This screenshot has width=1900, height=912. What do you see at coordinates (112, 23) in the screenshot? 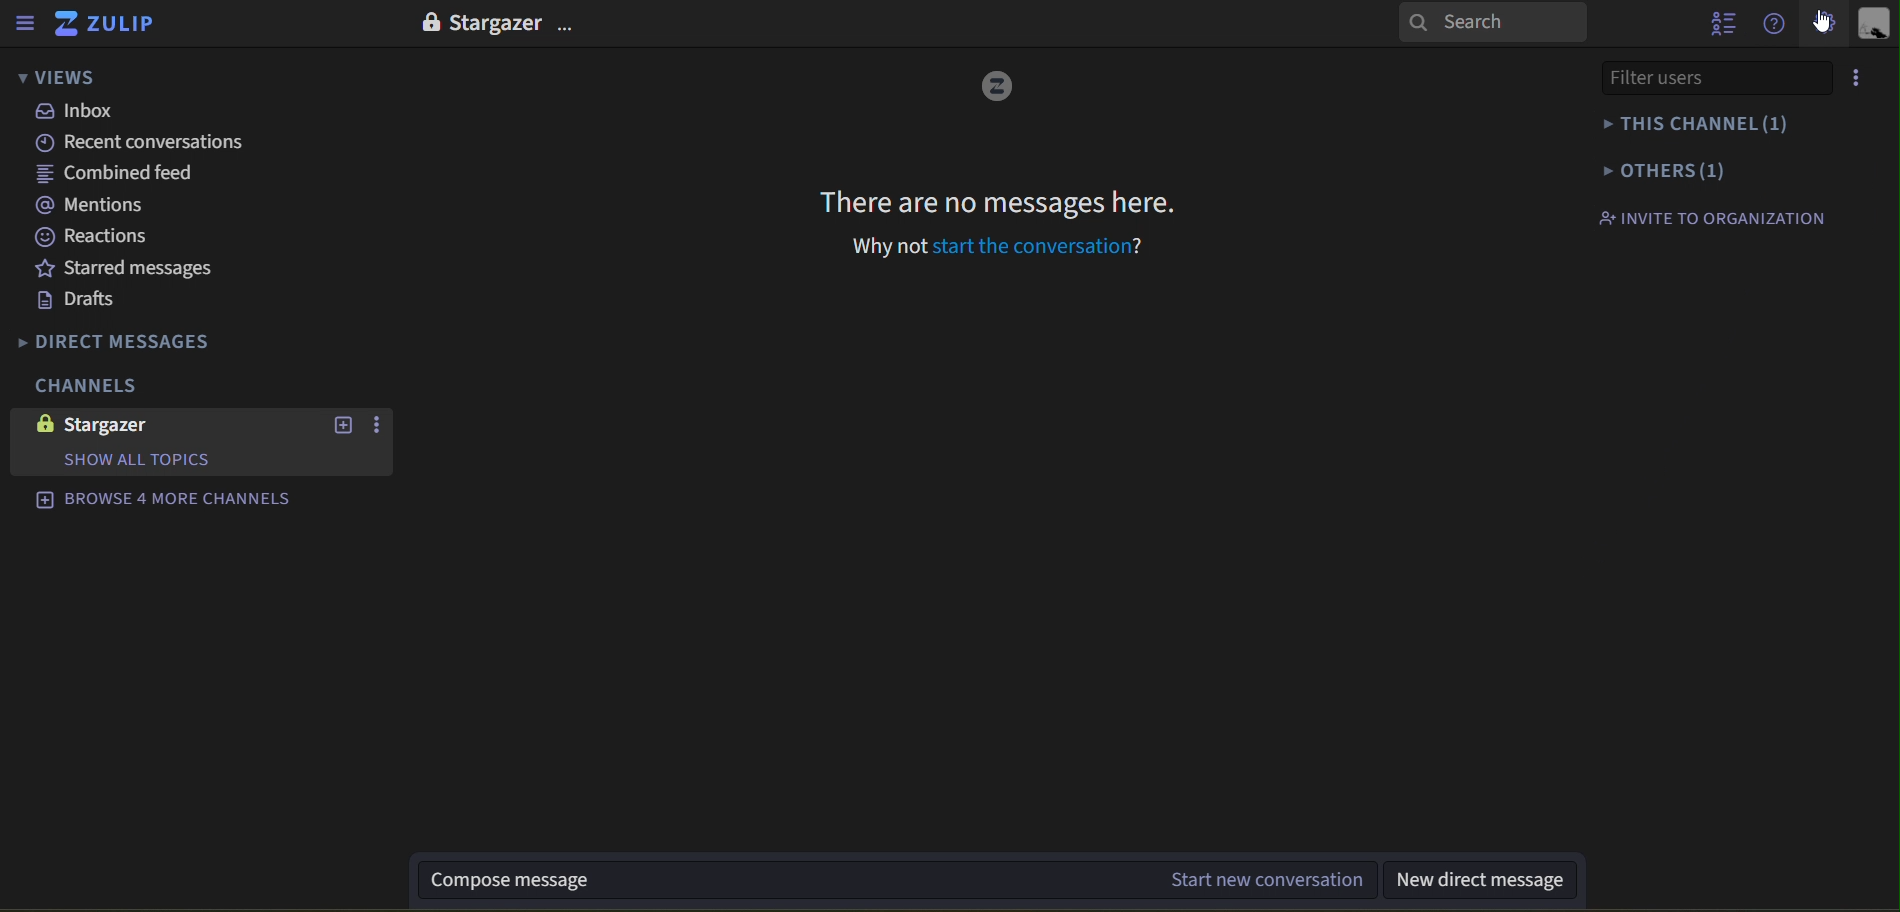
I see `zulip` at bounding box center [112, 23].